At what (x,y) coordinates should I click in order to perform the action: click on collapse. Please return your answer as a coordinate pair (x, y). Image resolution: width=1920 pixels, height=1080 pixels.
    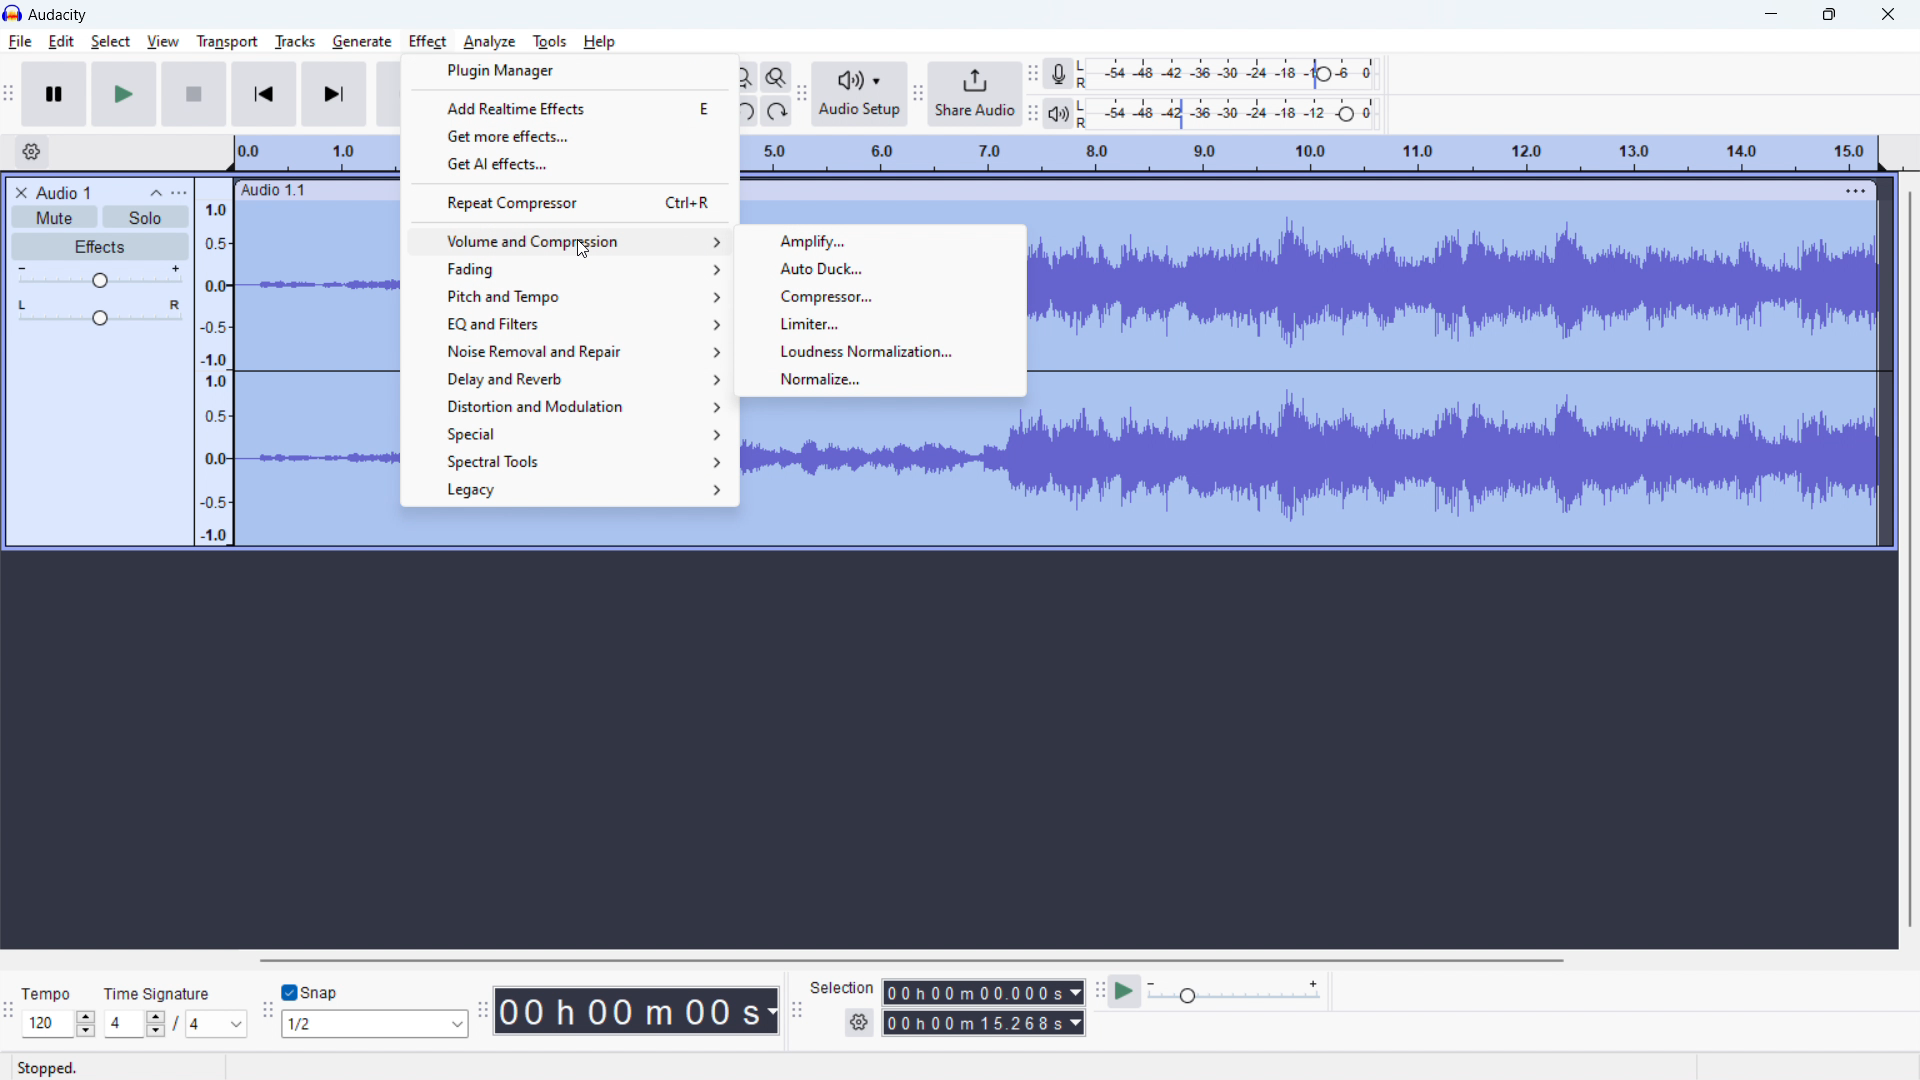
    Looking at the image, I should click on (153, 192).